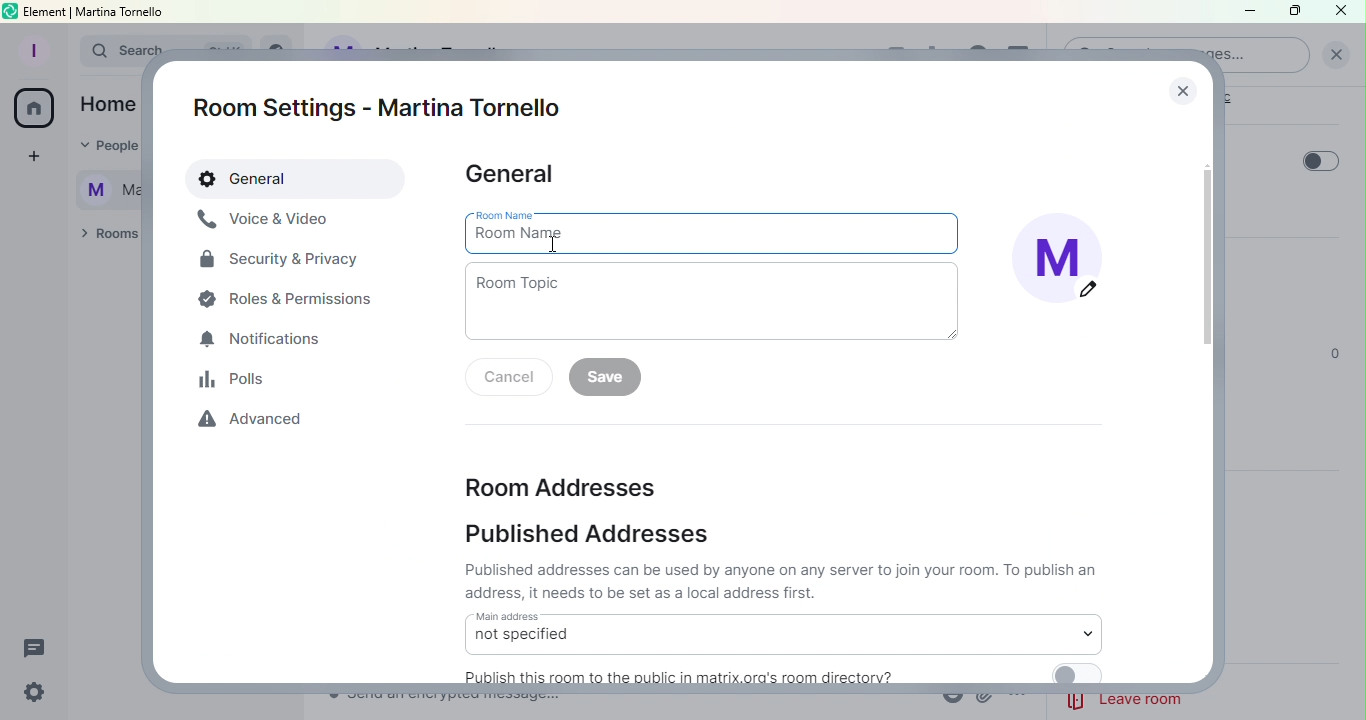  Describe the element at coordinates (591, 535) in the screenshot. I see `Published addresses` at that location.